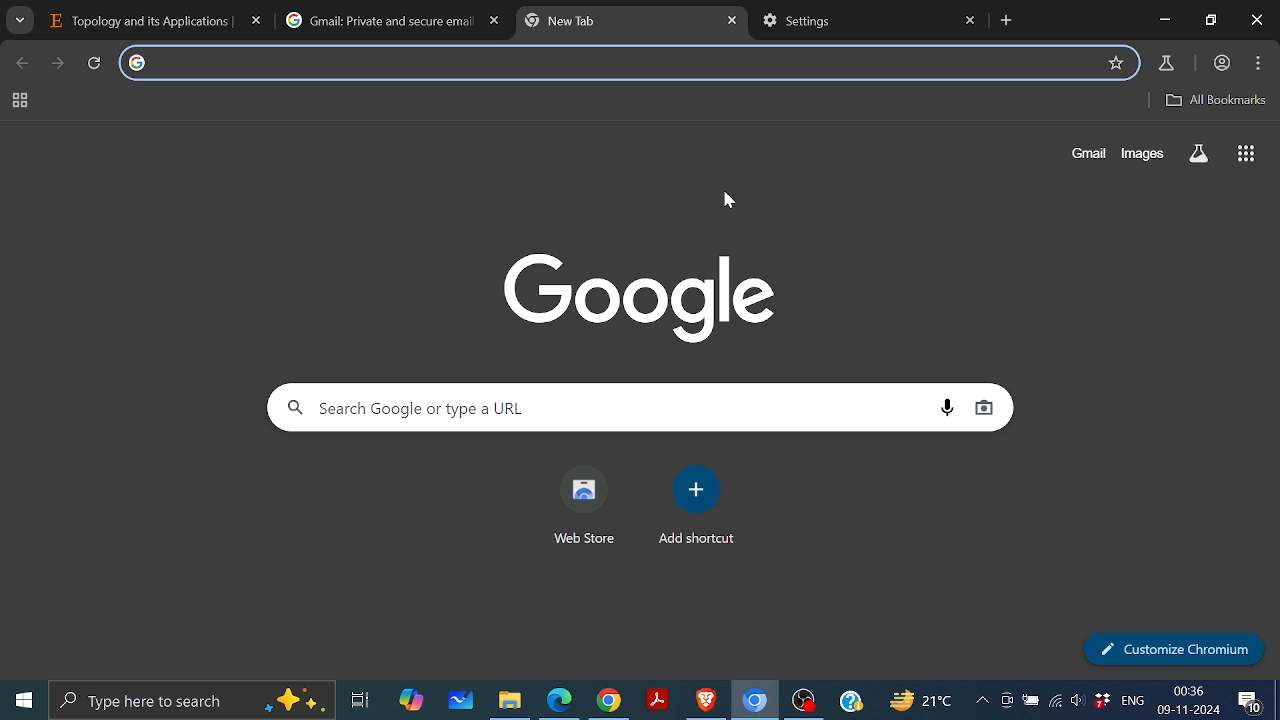 This screenshot has width=1280, height=720. Describe the element at coordinates (378, 20) in the screenshot. I see `2nd tab: Gmail: Private and secure ema` at that location.